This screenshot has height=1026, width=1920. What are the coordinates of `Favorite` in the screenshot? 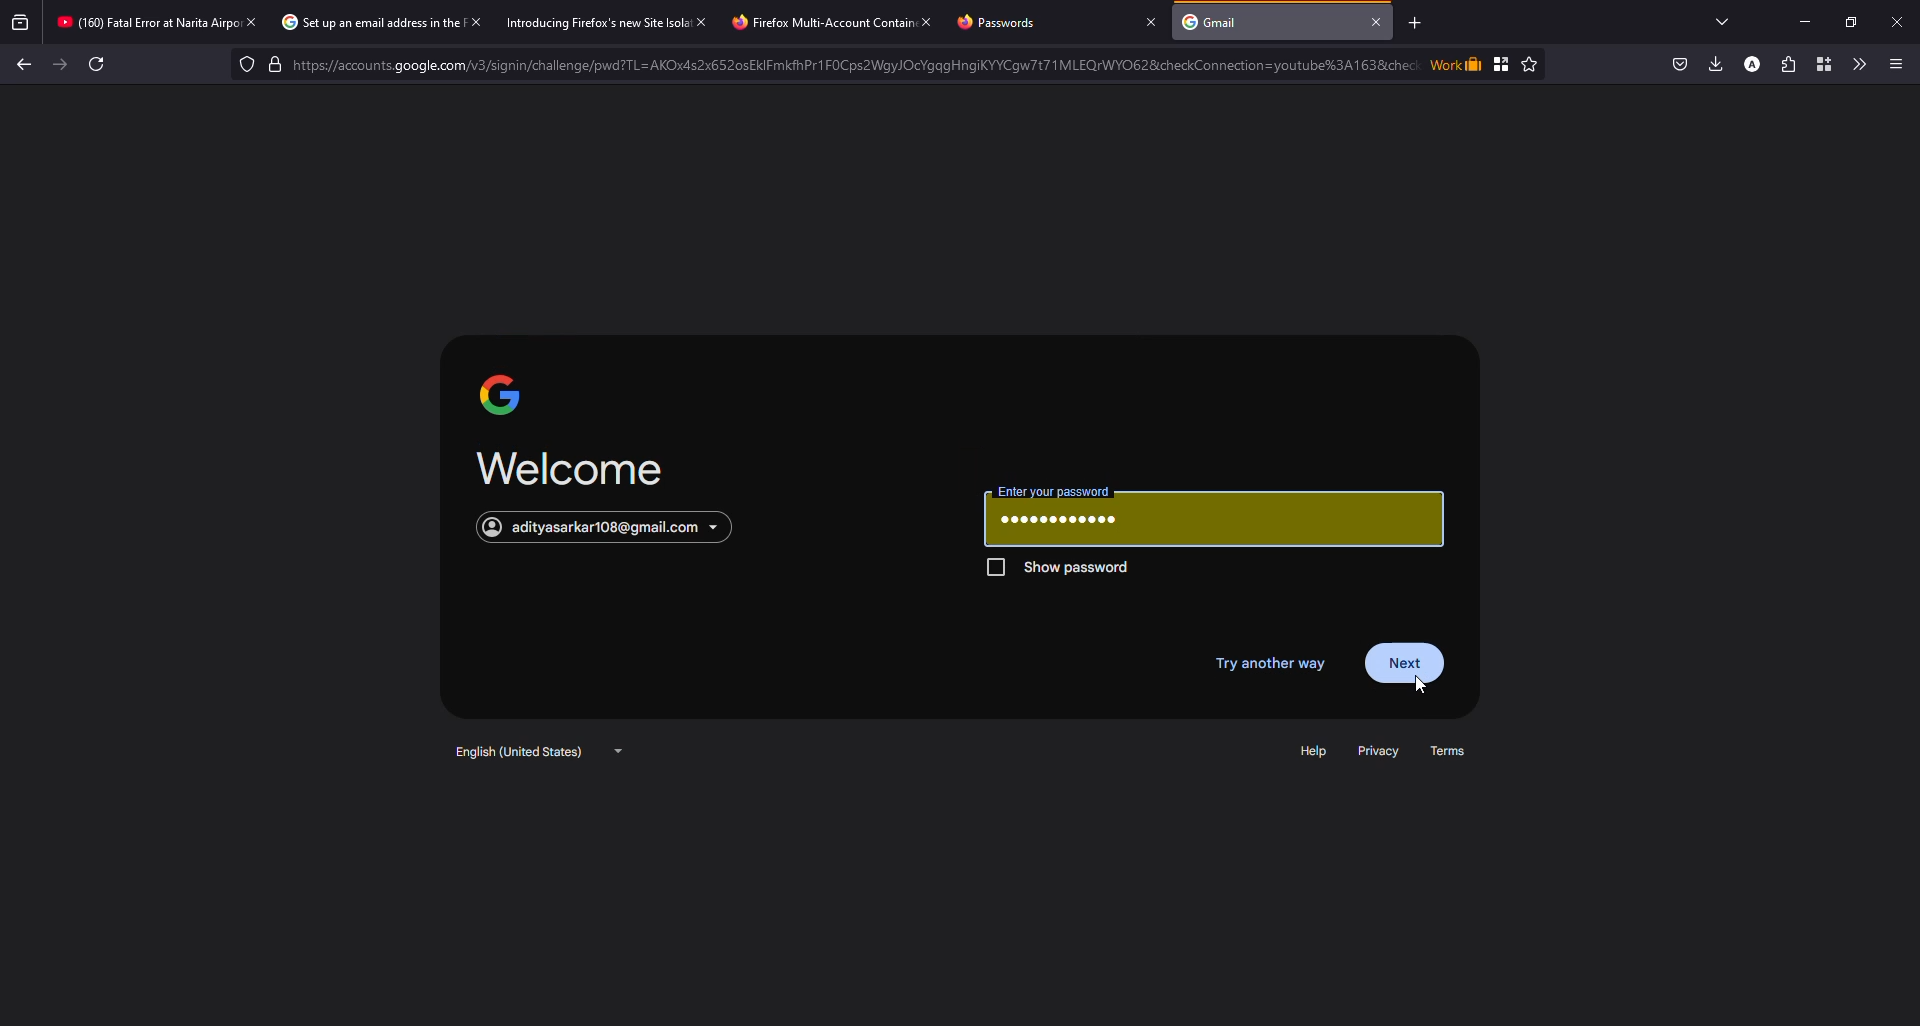 It's located at (1530, 64).